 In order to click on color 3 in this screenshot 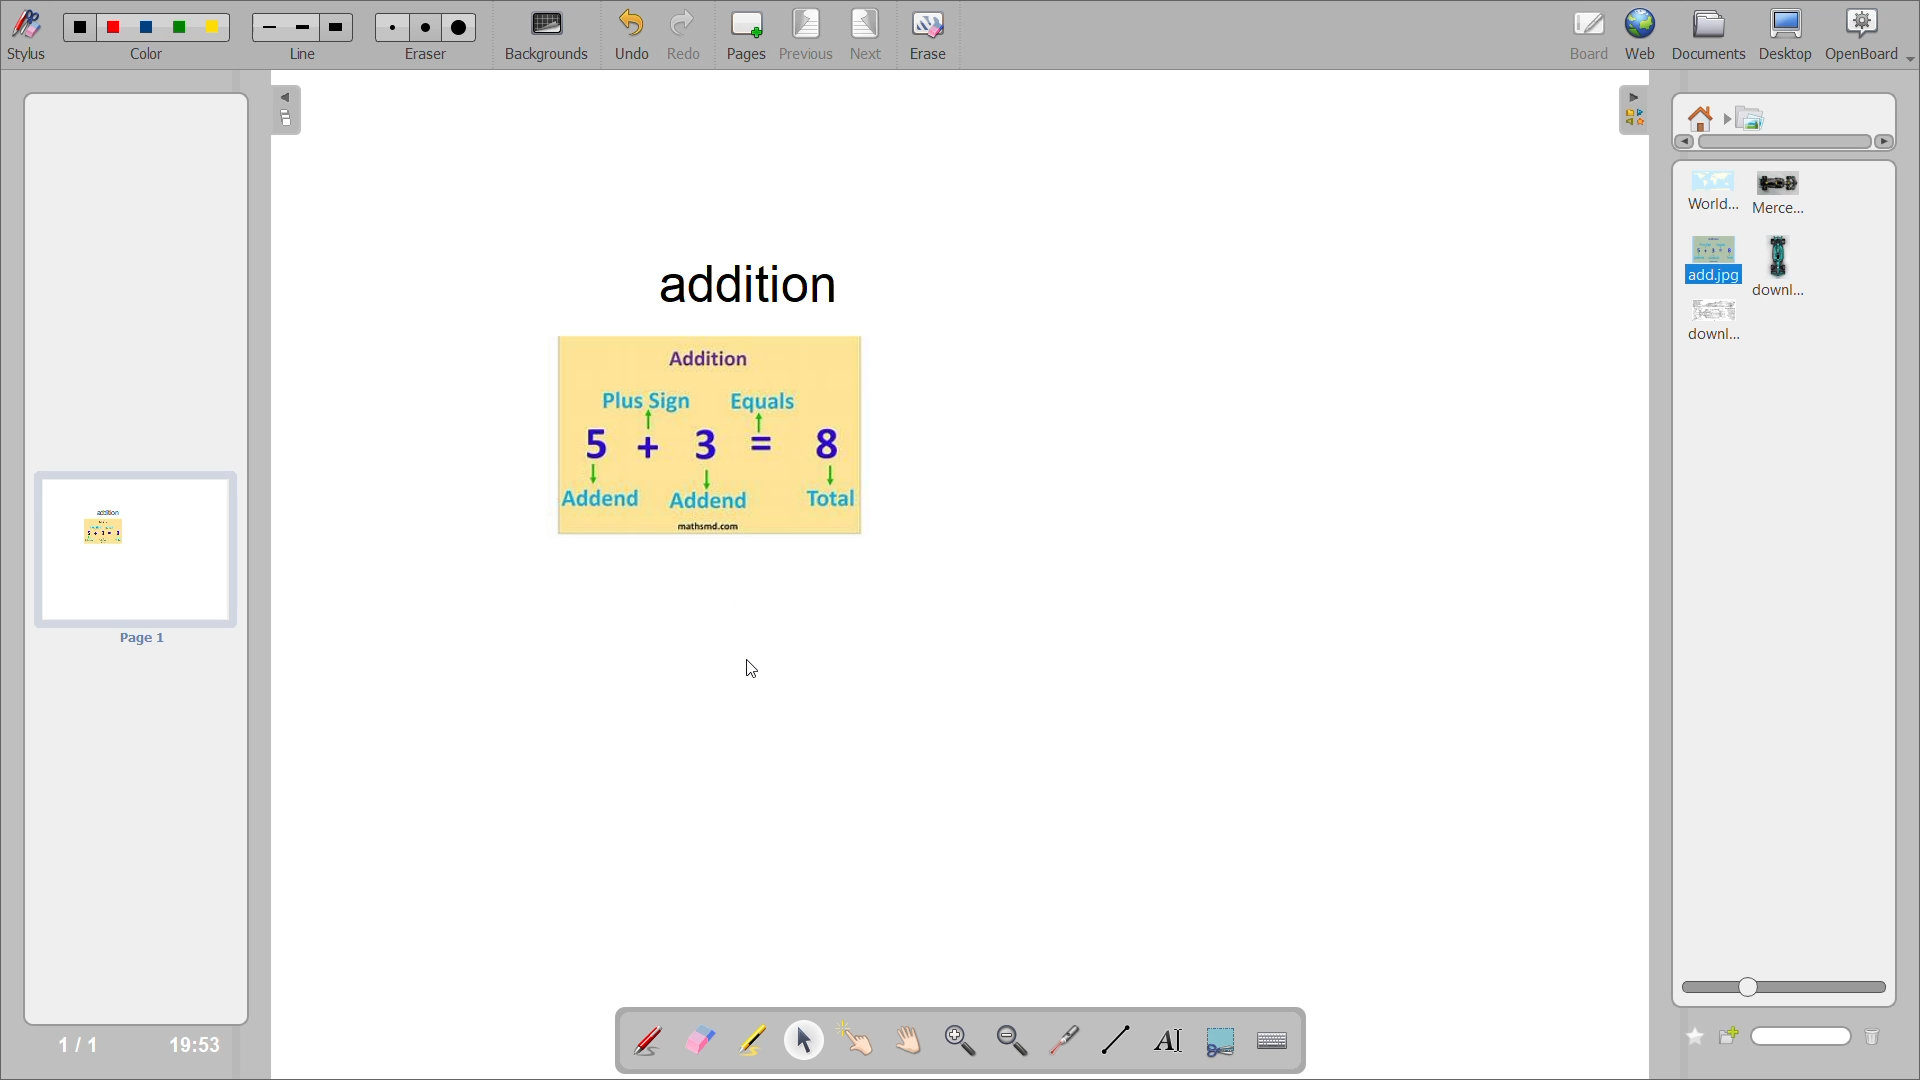, I will do `click(144, 26)`.